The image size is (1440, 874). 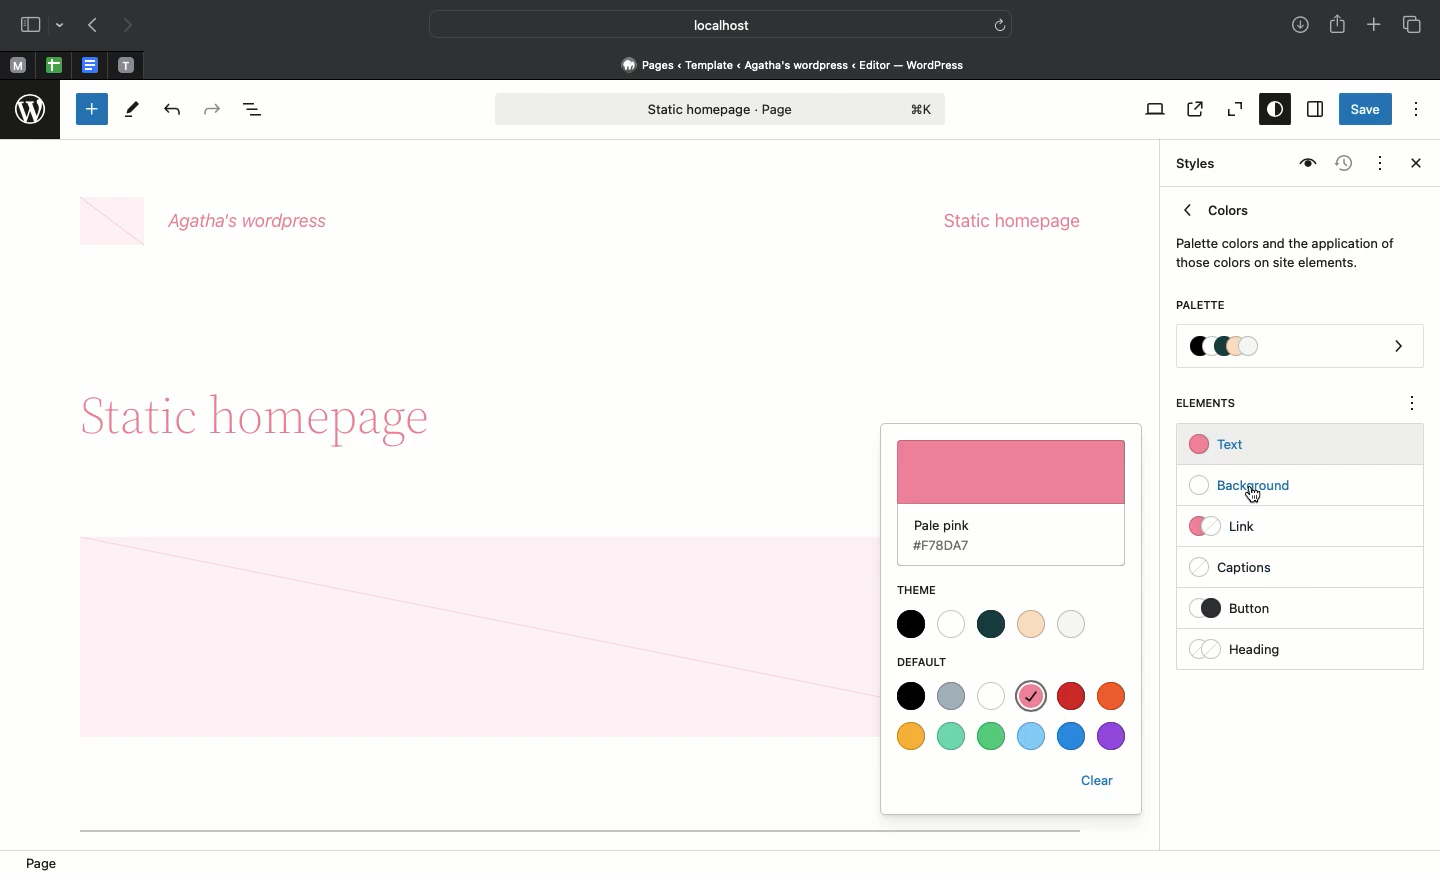 I want to click on Theme, so click(x=931, y=591).